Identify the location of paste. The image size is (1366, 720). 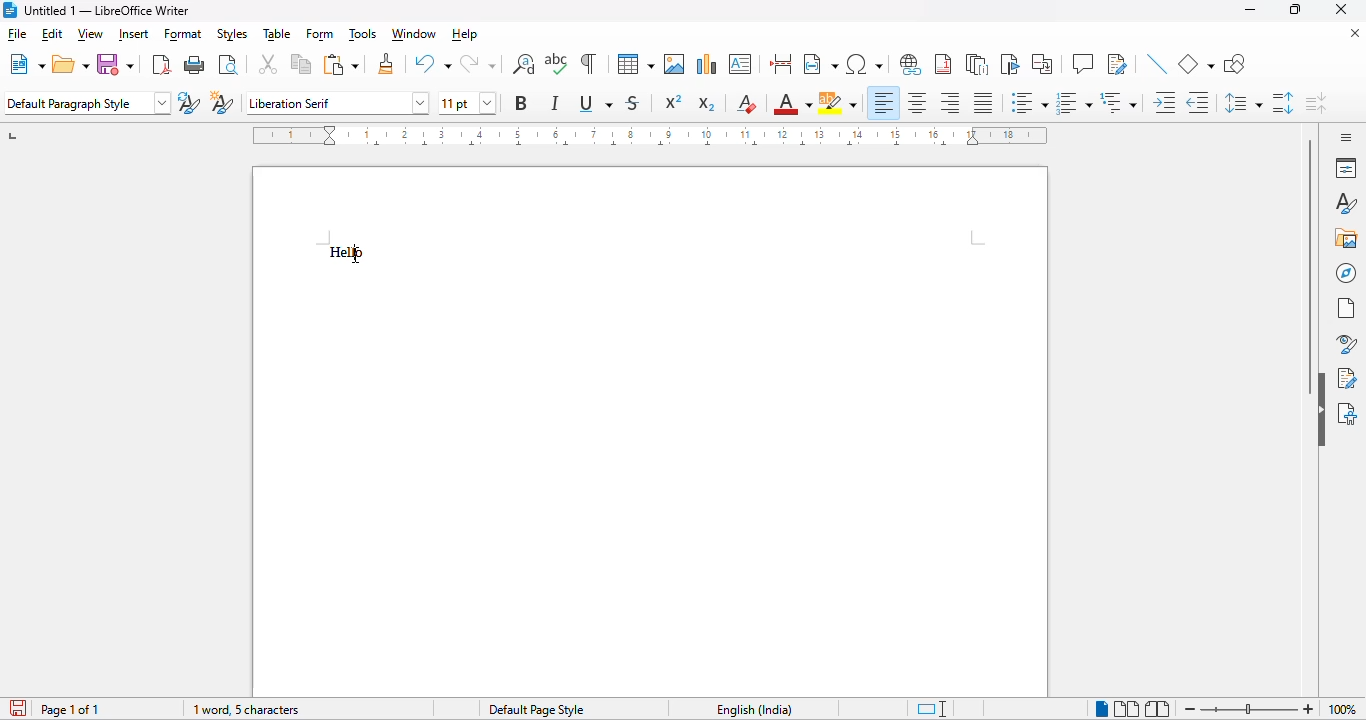
(342, 64).